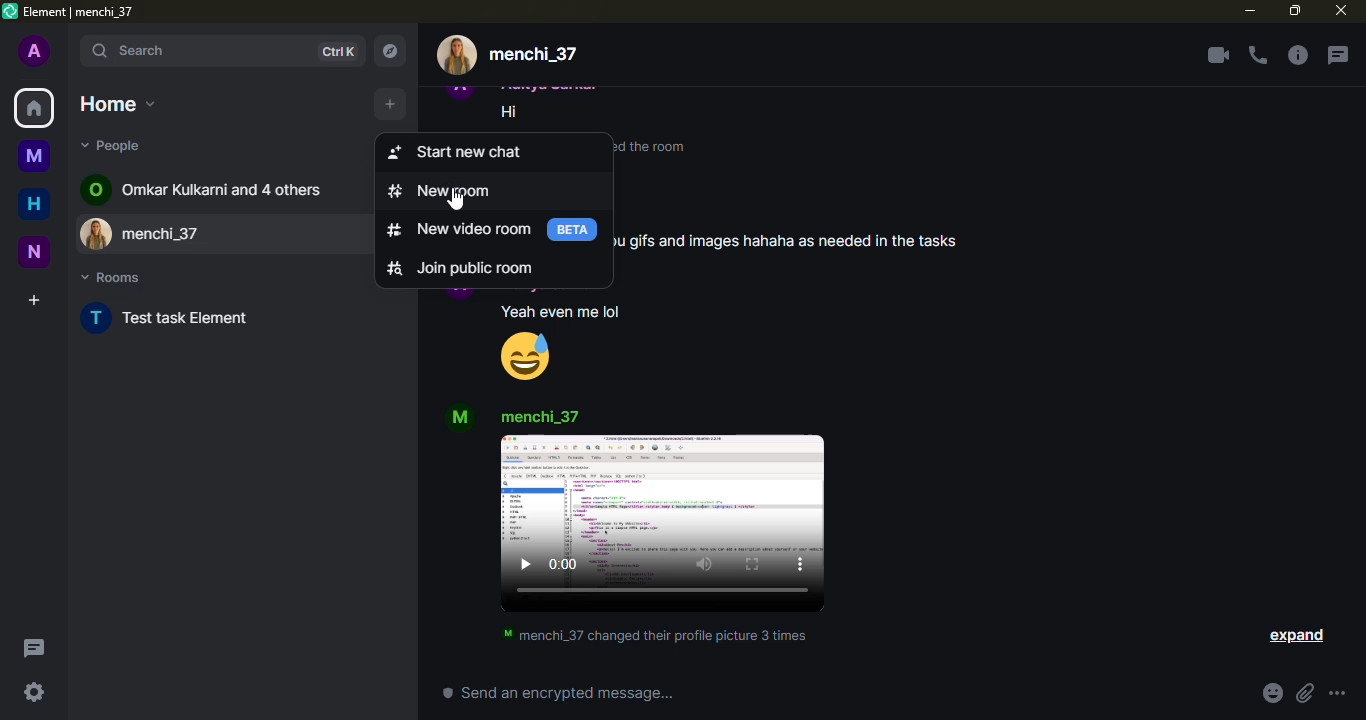 The width and height of the screenshot is (1366, 720). I want to click on Profile initials, so click(95, 189).